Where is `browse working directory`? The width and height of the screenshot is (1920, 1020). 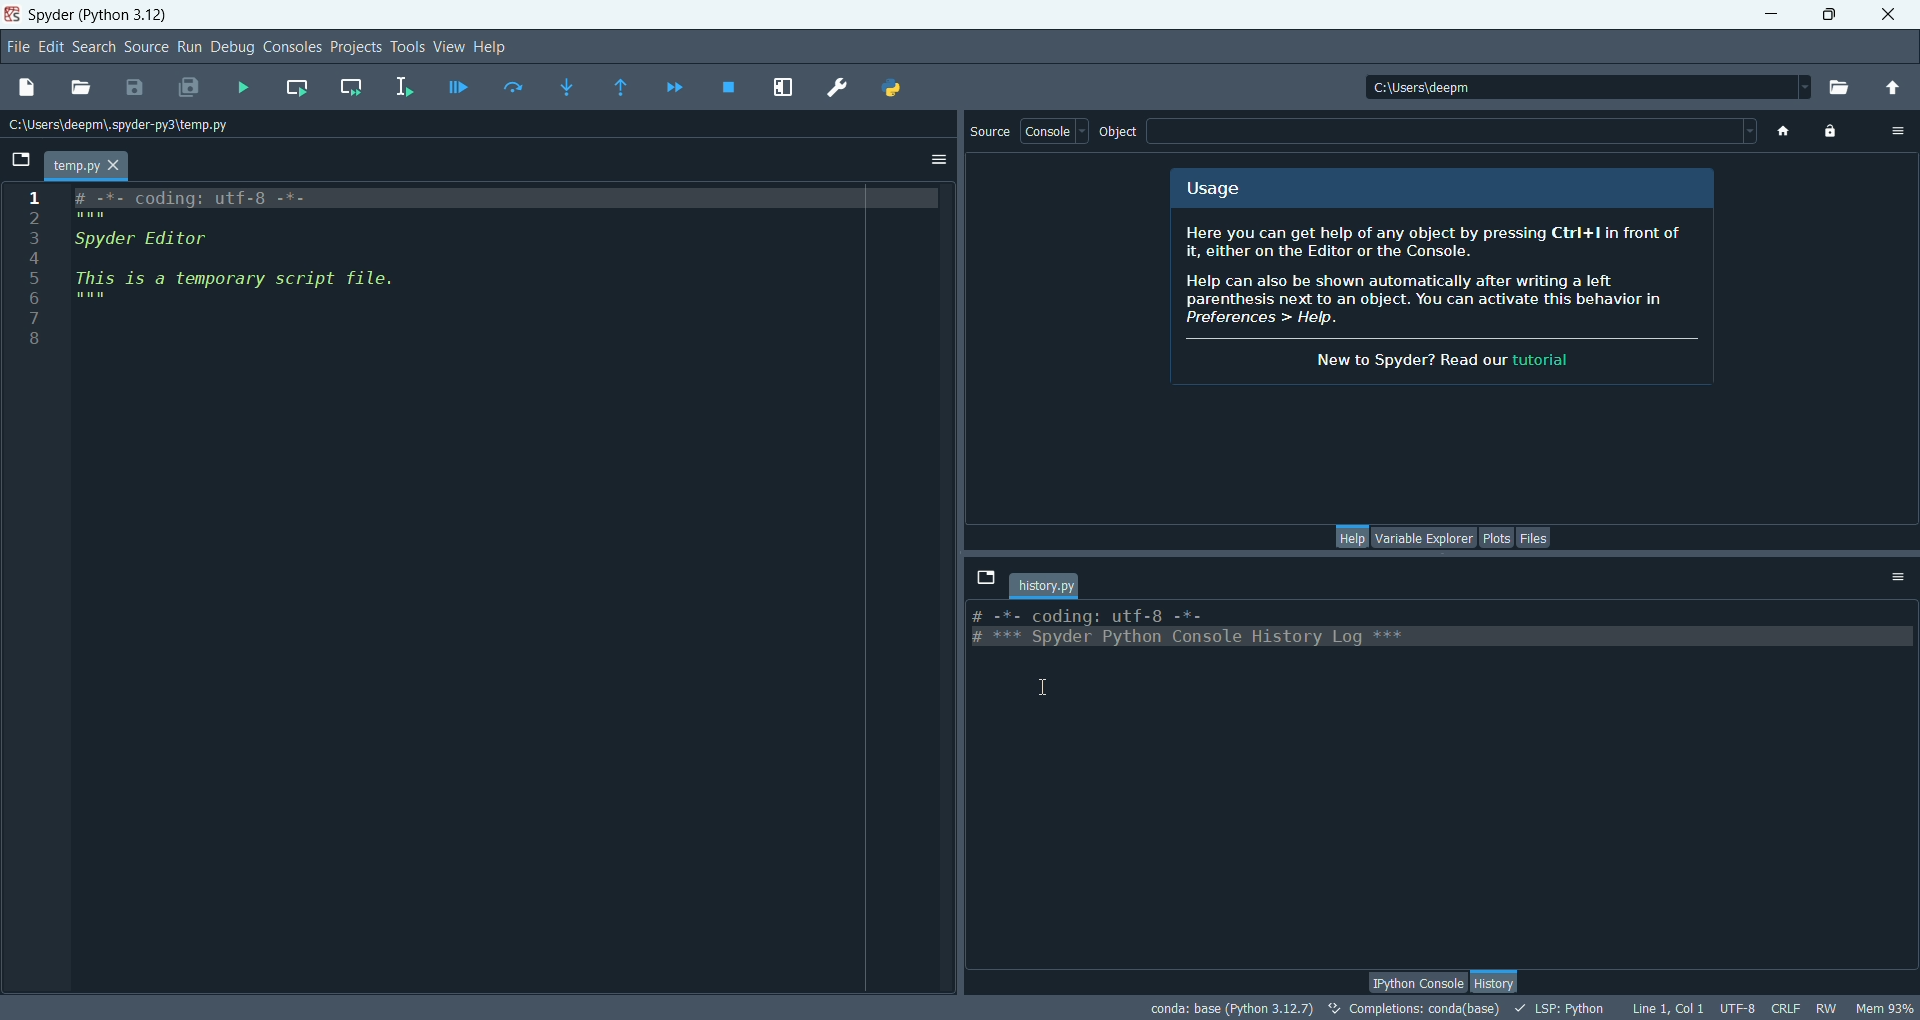 browse working directory is located at coordinates (1845, 87).